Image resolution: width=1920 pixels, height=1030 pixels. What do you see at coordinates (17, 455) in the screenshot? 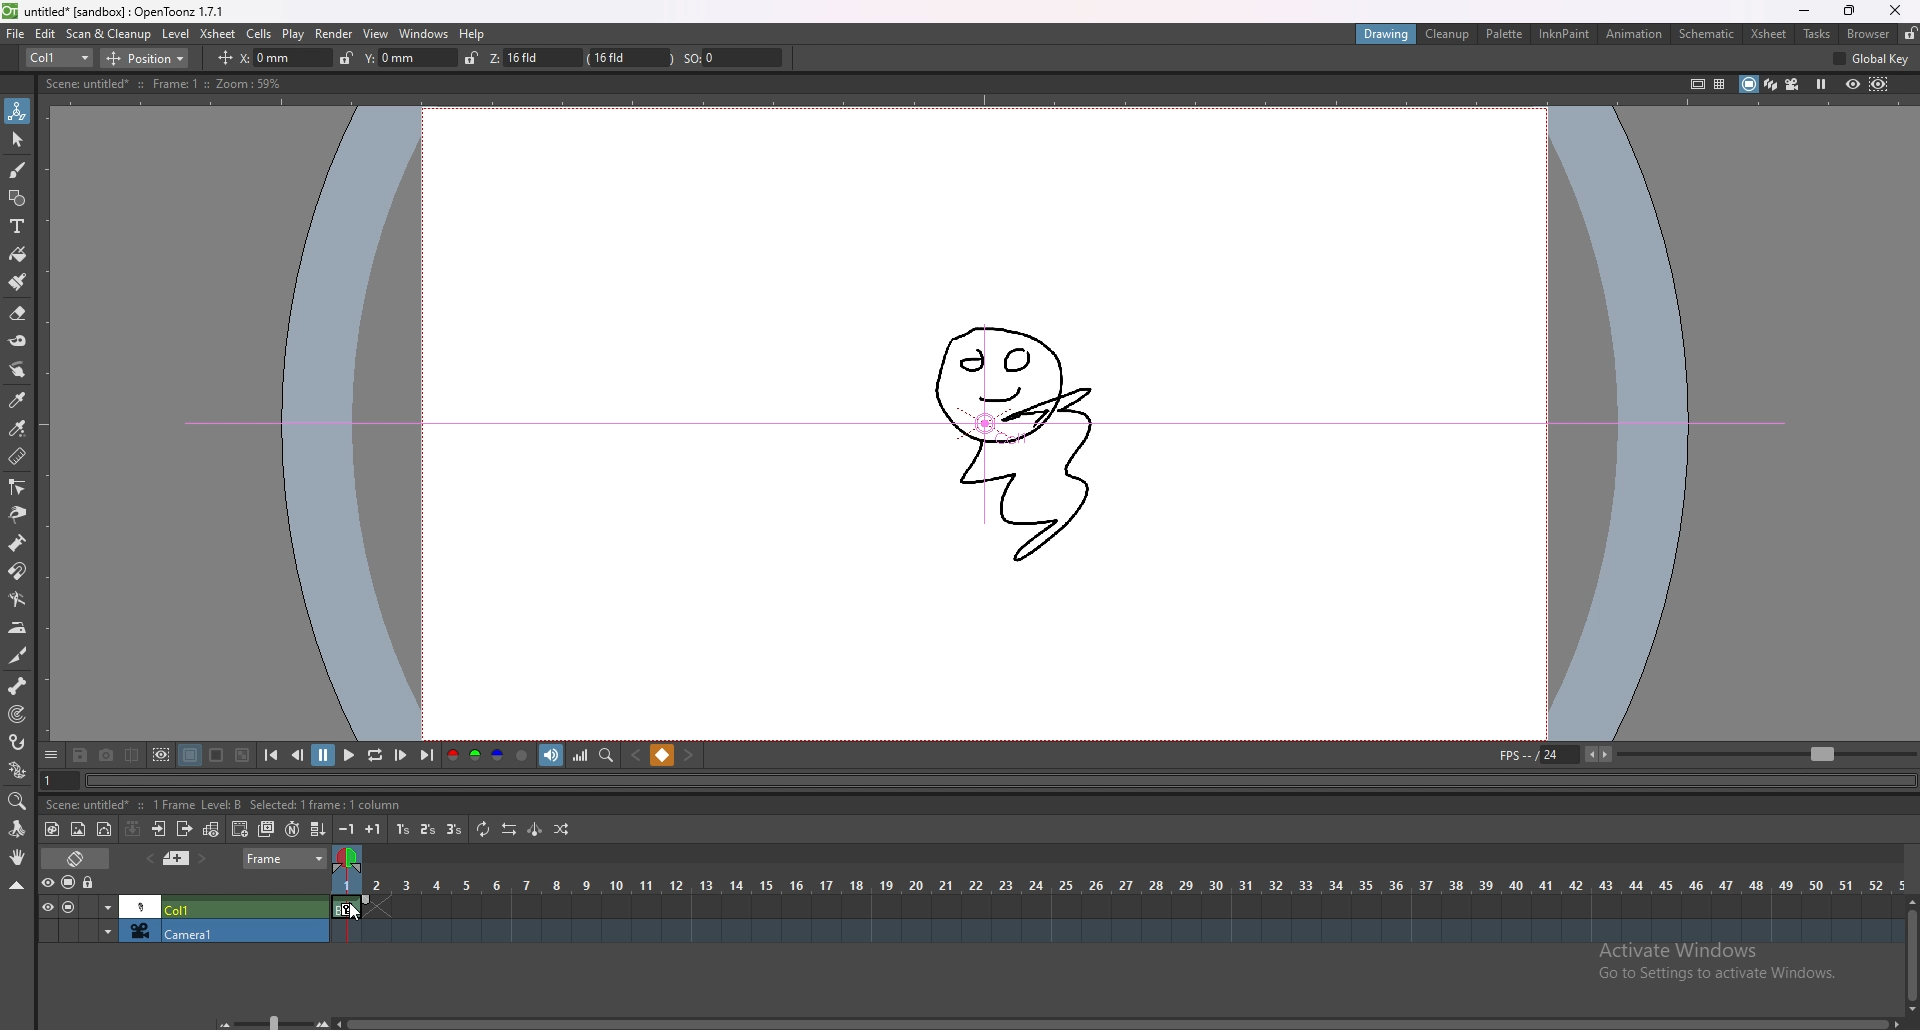
I see `ruler` at bounding box center [17, 455].